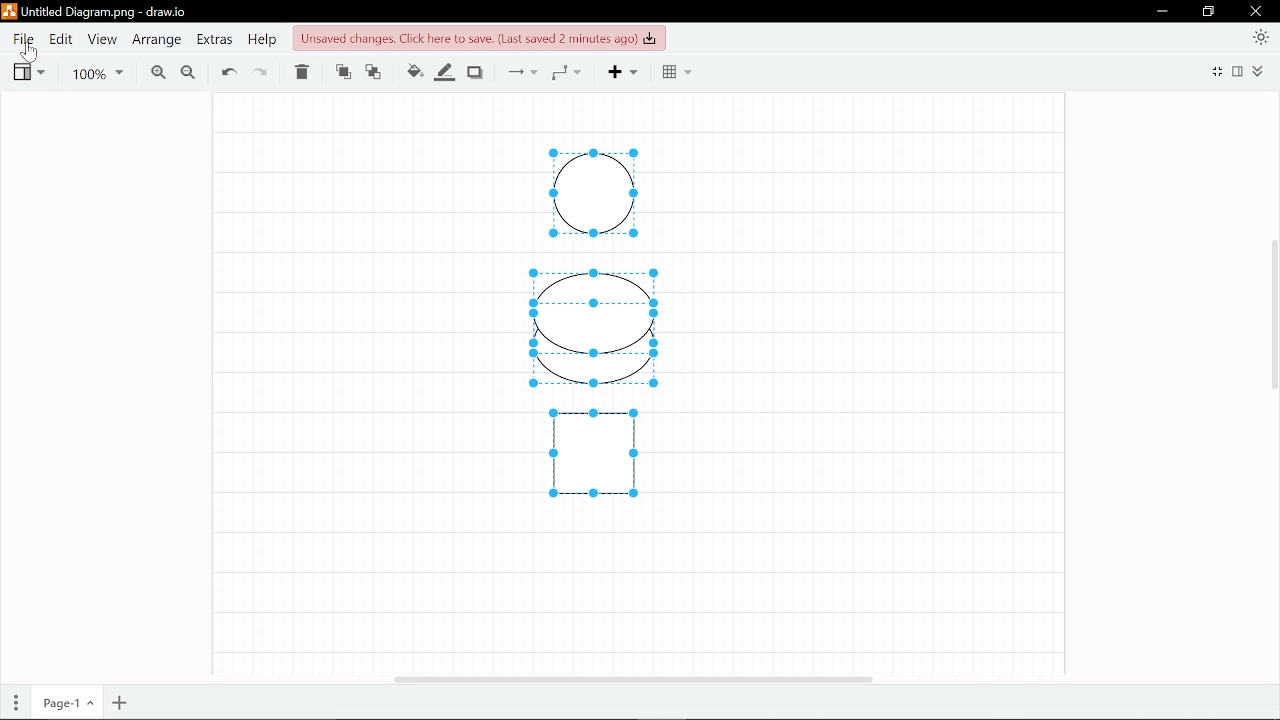 Image resolution: width=1280 pixels, height=720 pixels. I want to click on Move backwards, so click(376, 72).